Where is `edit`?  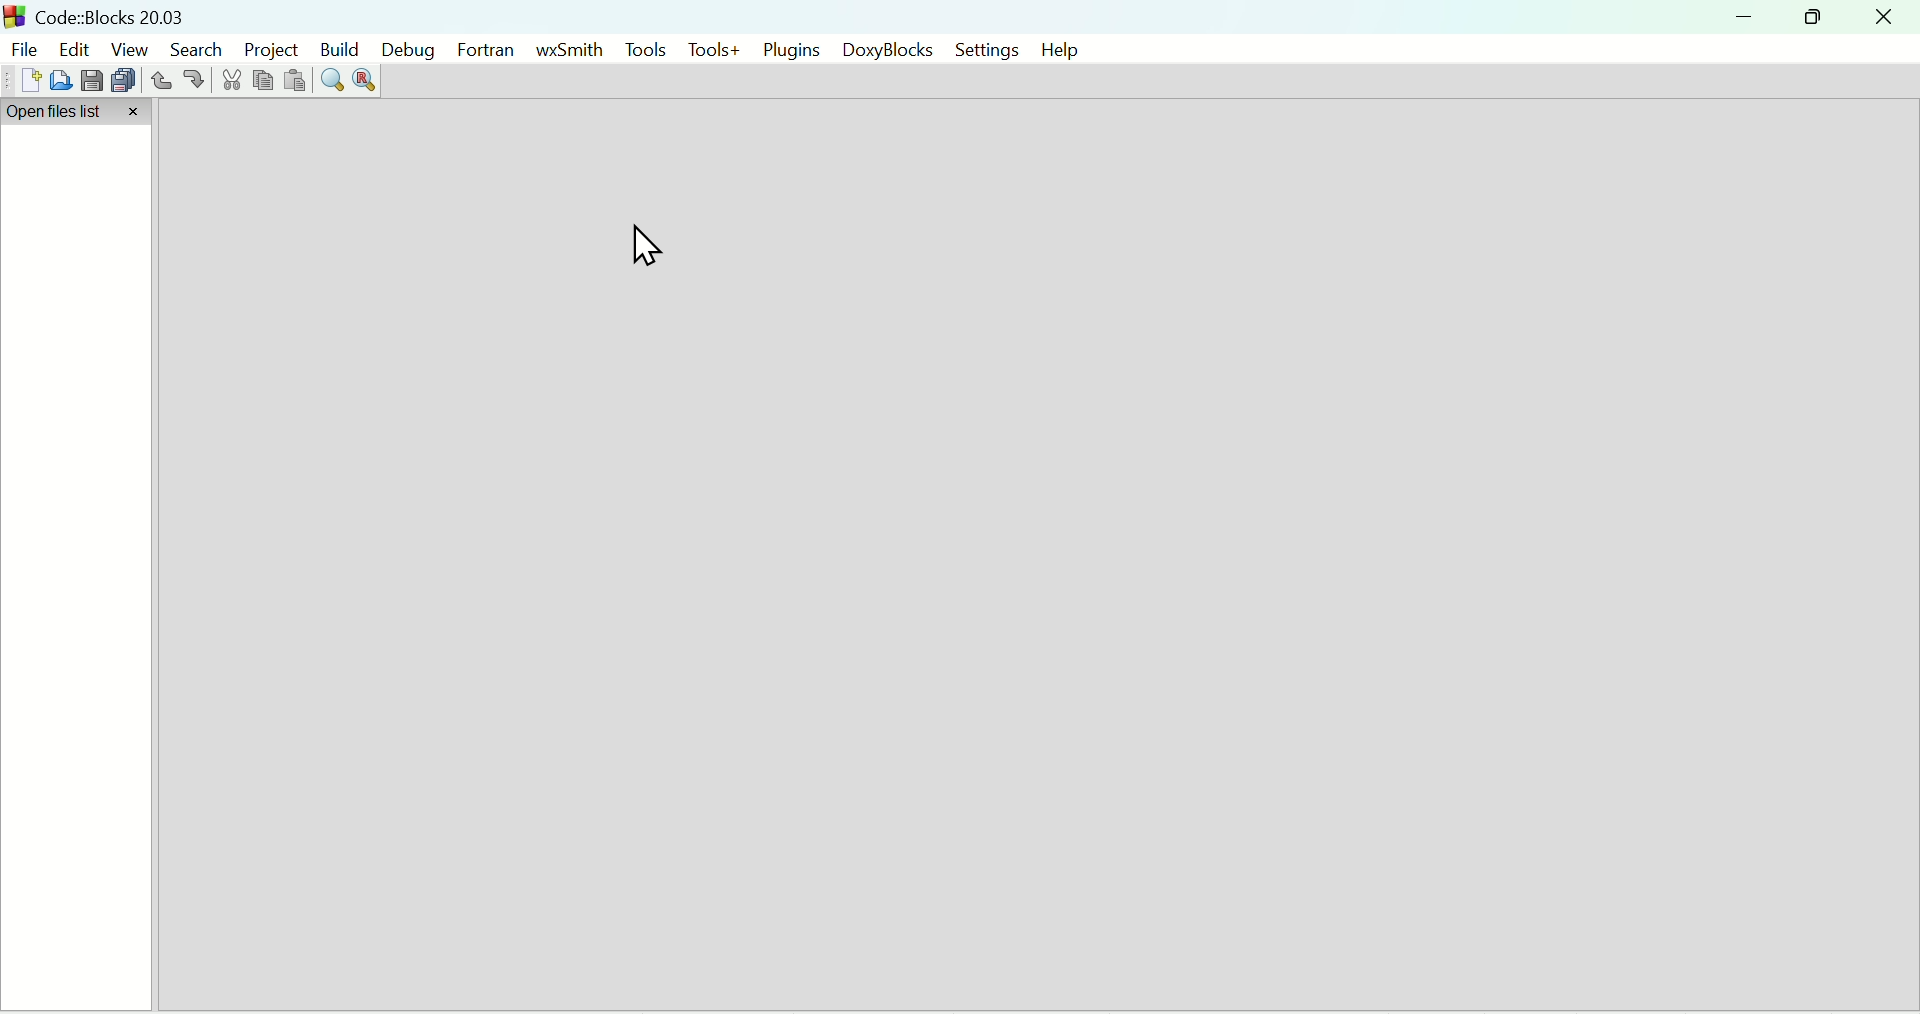
edit is located at coordinates (72, 46).